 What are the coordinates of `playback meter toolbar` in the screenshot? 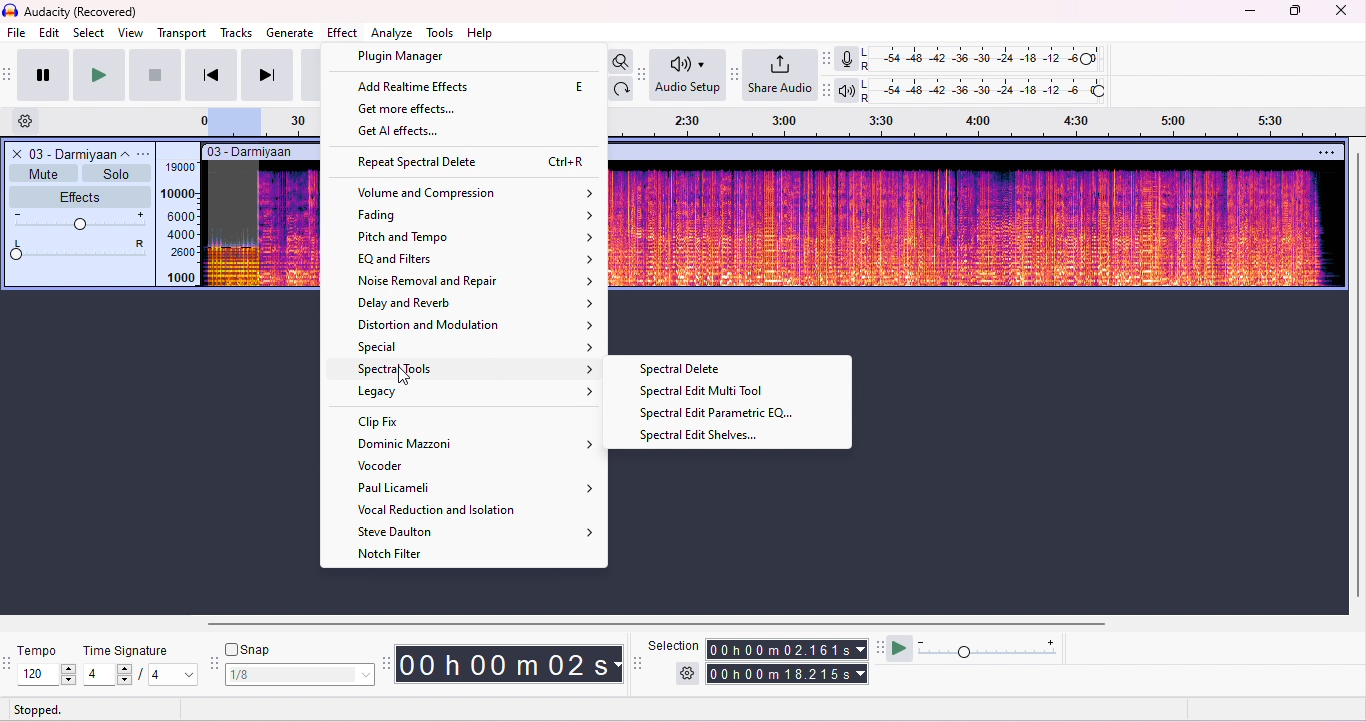 It's located at (830, 90).